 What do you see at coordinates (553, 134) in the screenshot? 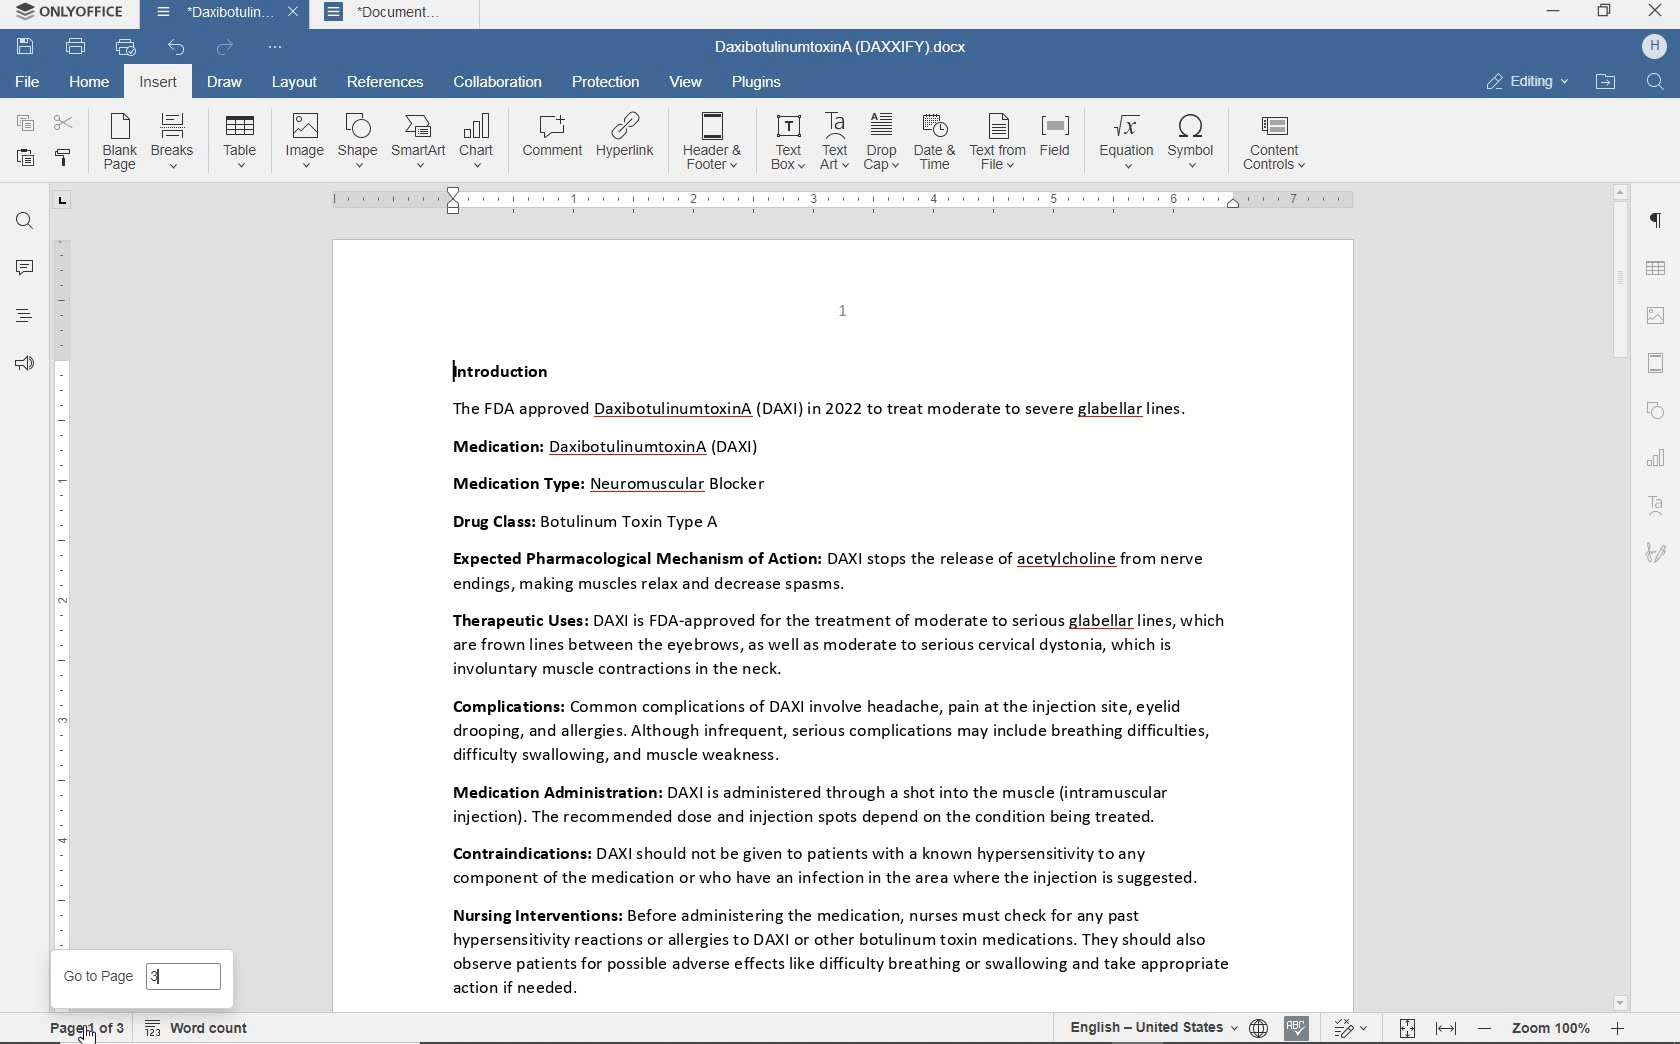
I see `comment` at bounding box center [553, 134].